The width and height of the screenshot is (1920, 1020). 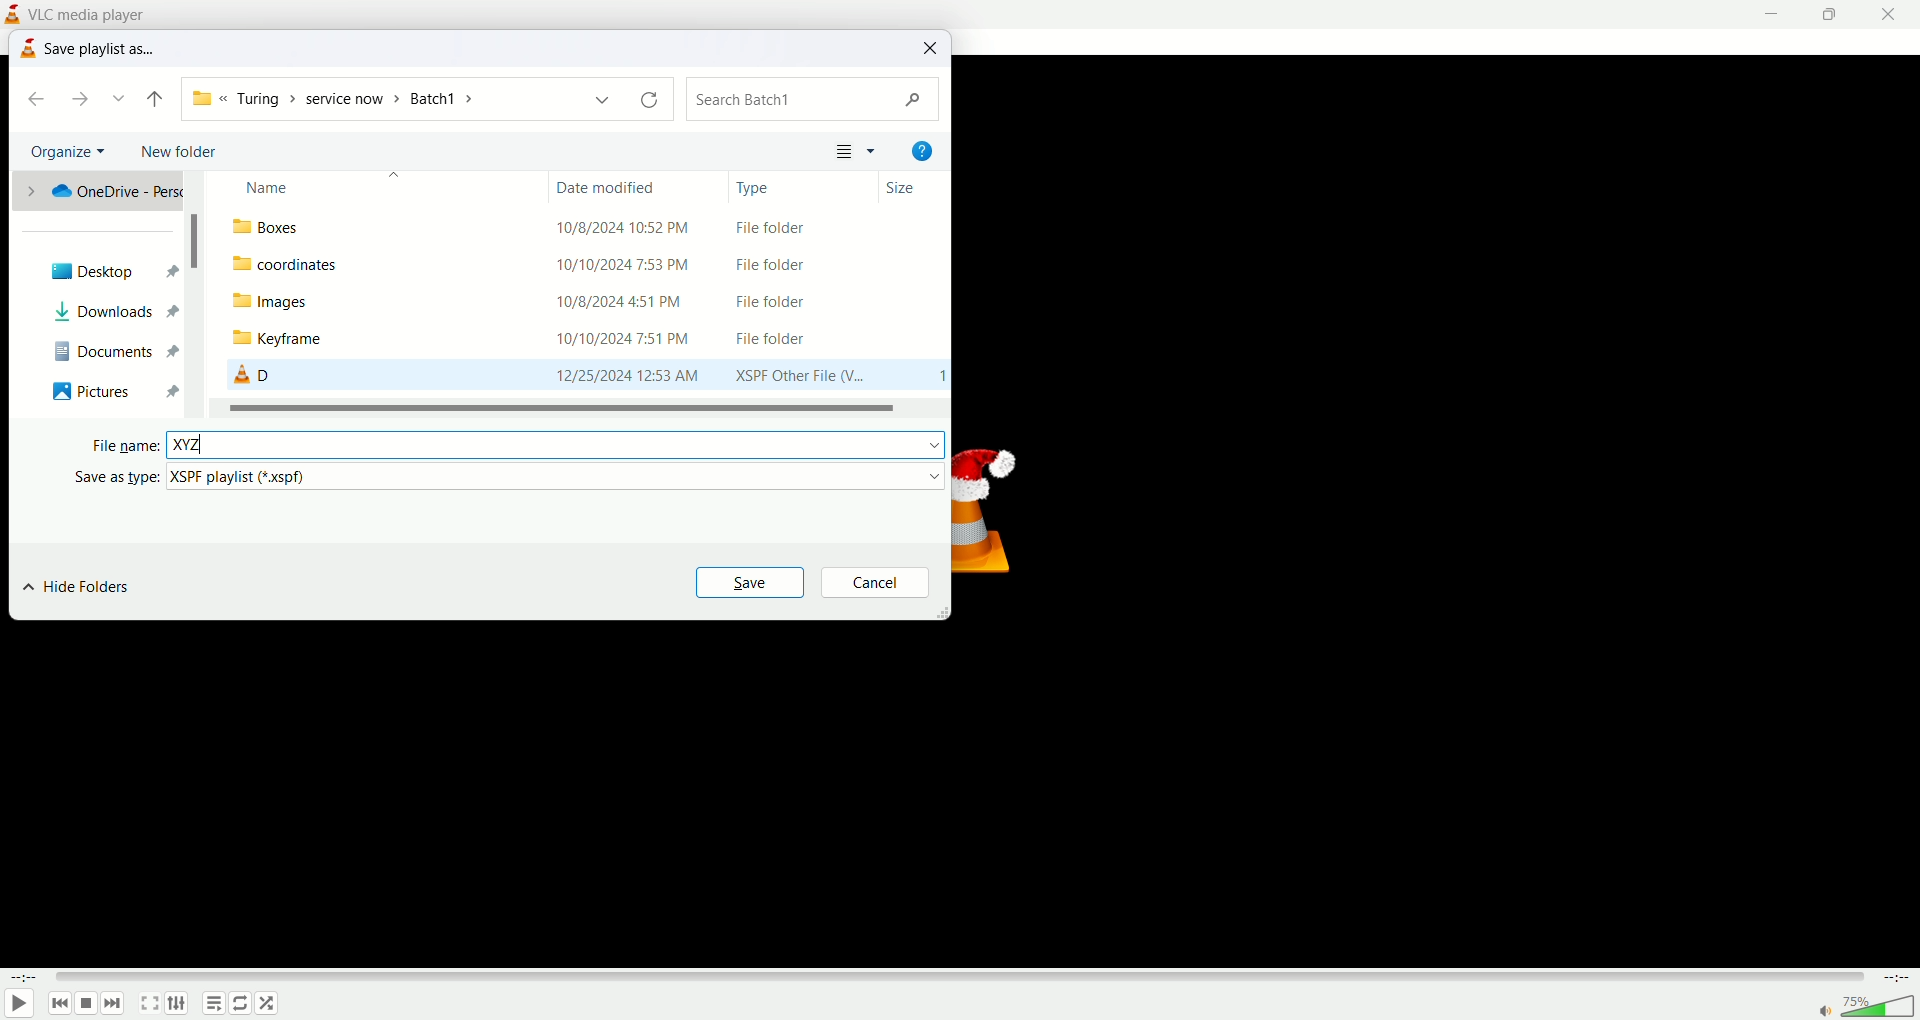 What do you see at coordinates (902, 187) in the screenshot?
I see `size` at bounding box center [902, 187].